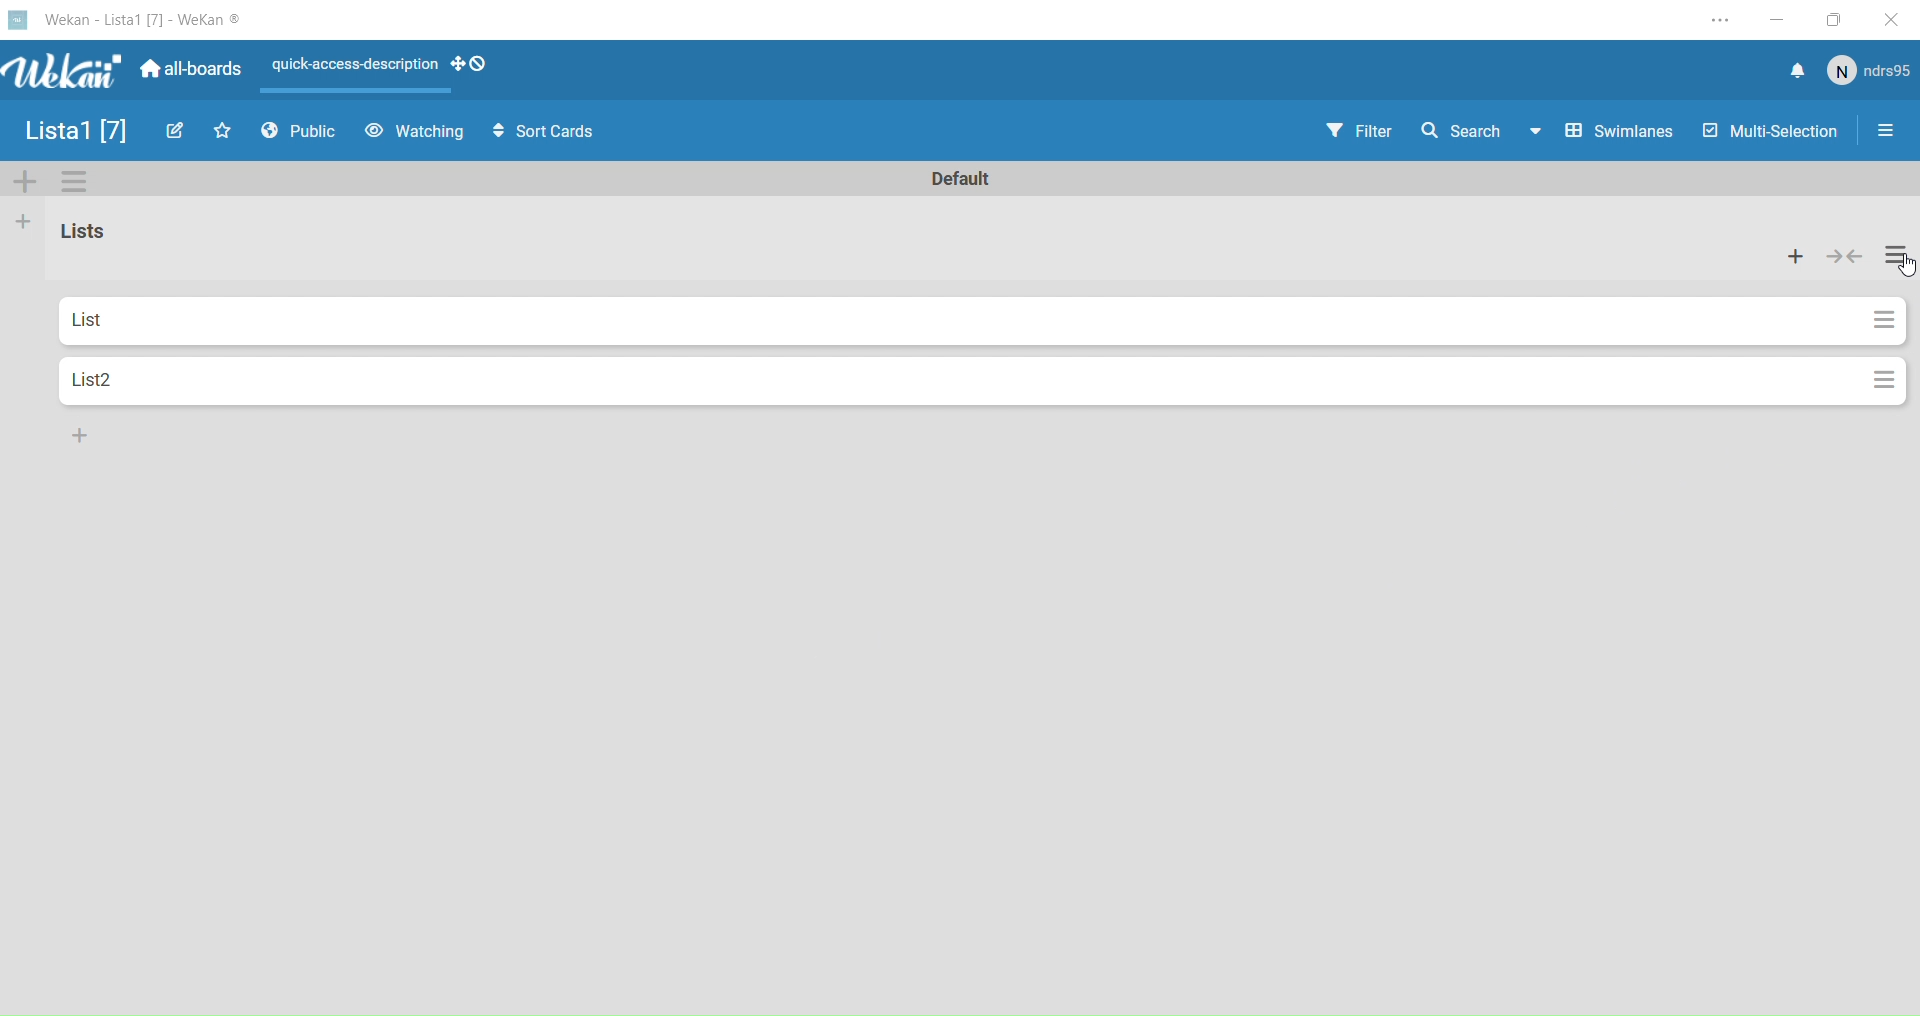 The width and height of the screenshot is (1920, 1016). I want to click on desktop drag handles, so click(474, 61).